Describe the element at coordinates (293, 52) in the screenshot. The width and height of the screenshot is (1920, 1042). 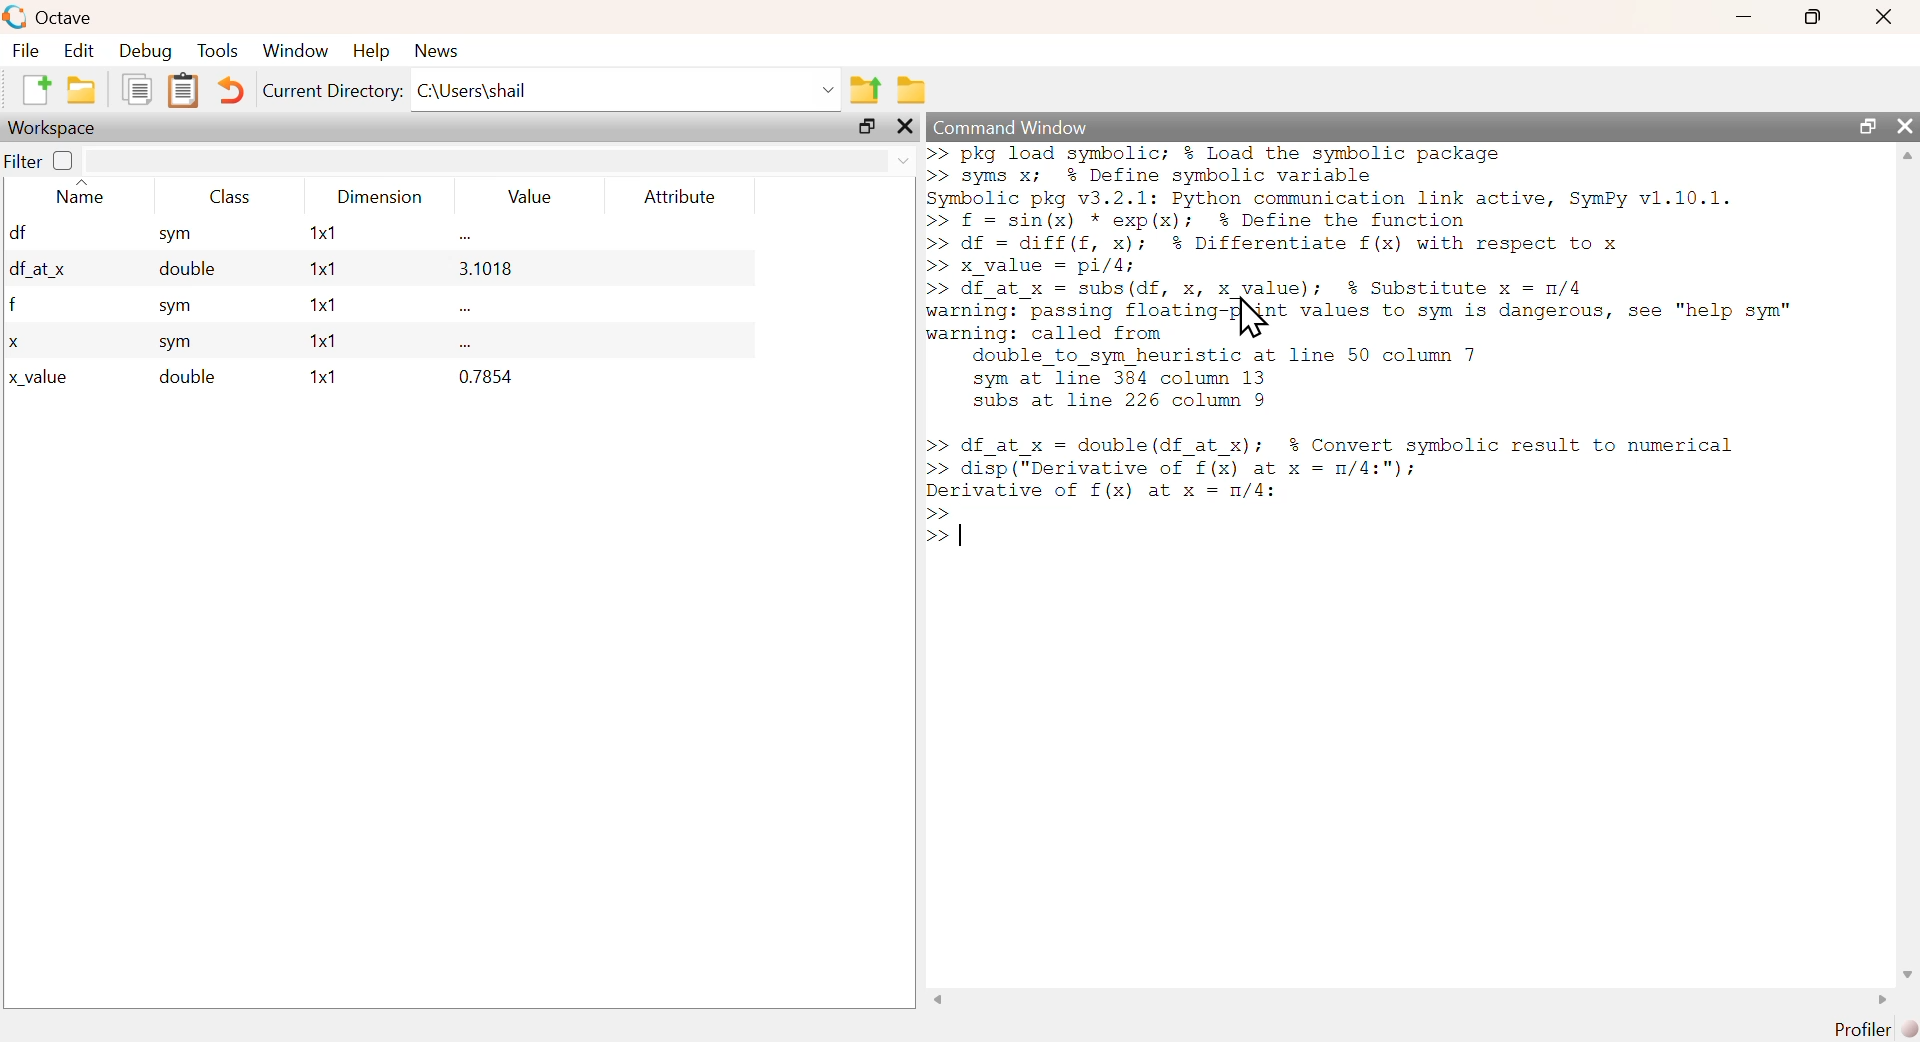
I see `‘Window` at that location.